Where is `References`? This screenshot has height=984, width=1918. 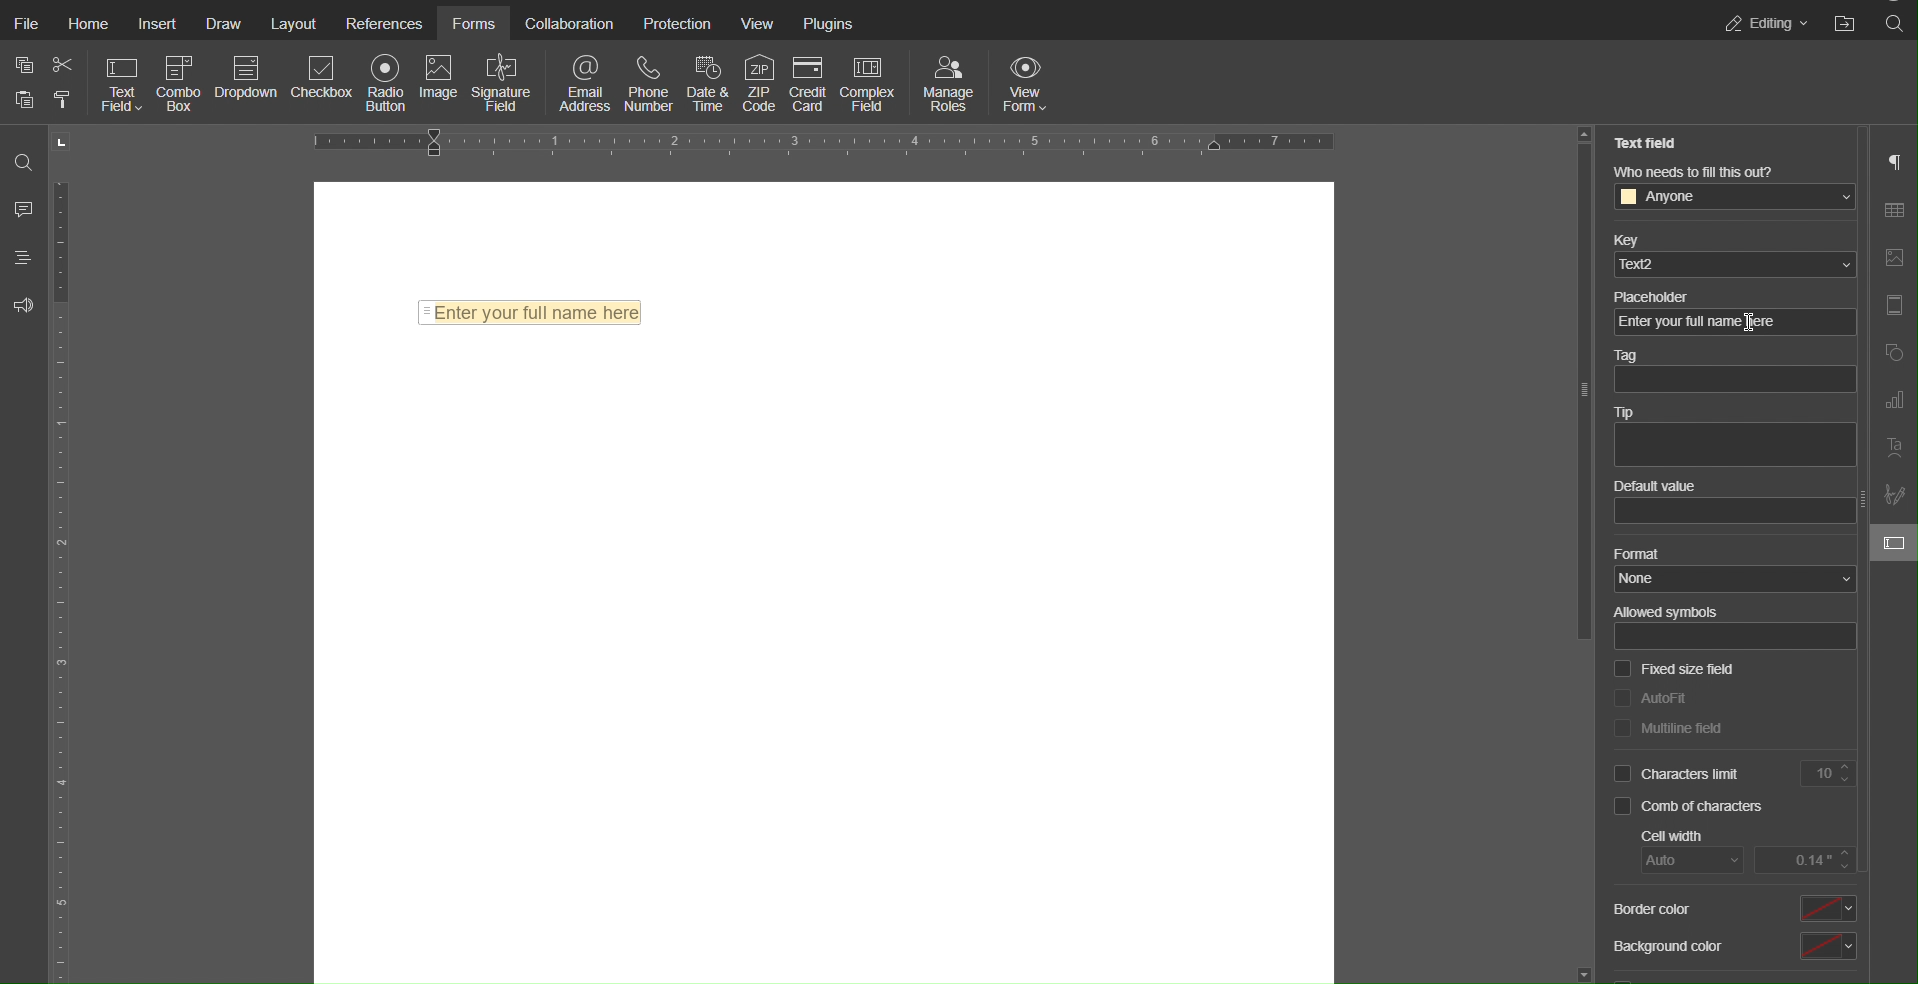
References is located at coordinates (382, 25).